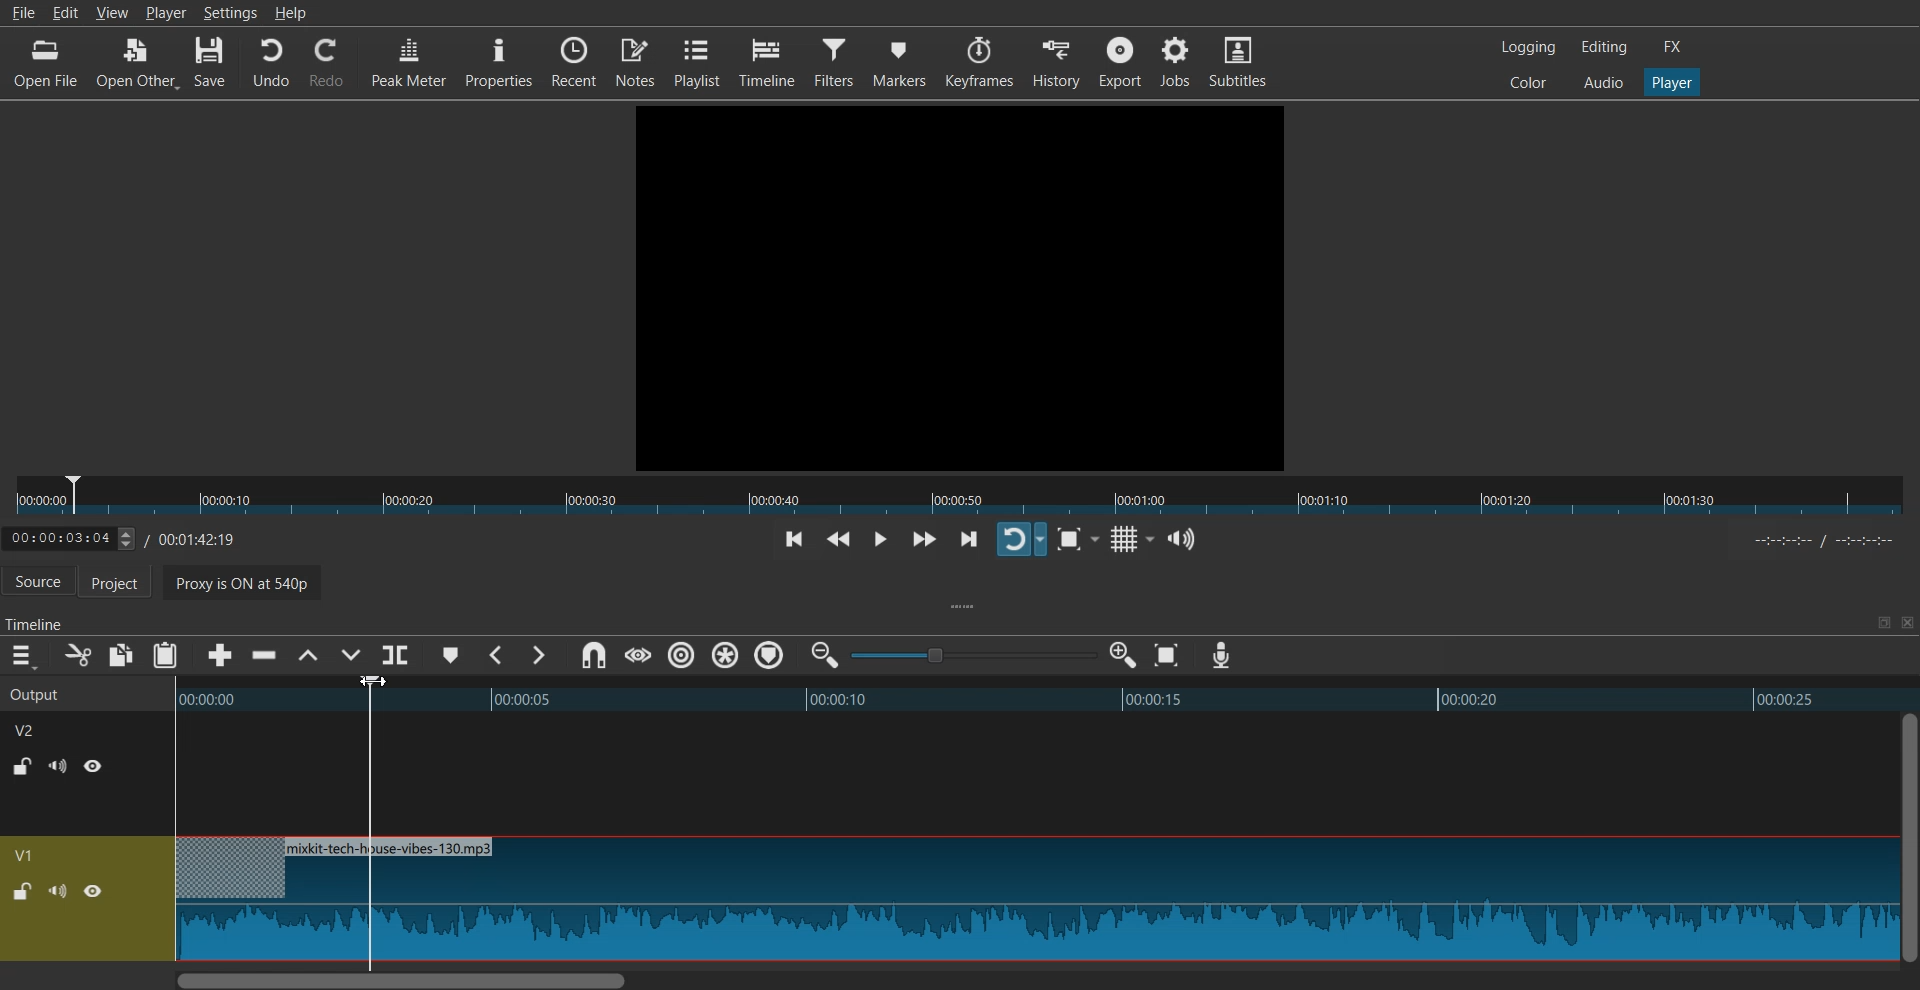  I want to click on Keyframes, so click(980, 62).